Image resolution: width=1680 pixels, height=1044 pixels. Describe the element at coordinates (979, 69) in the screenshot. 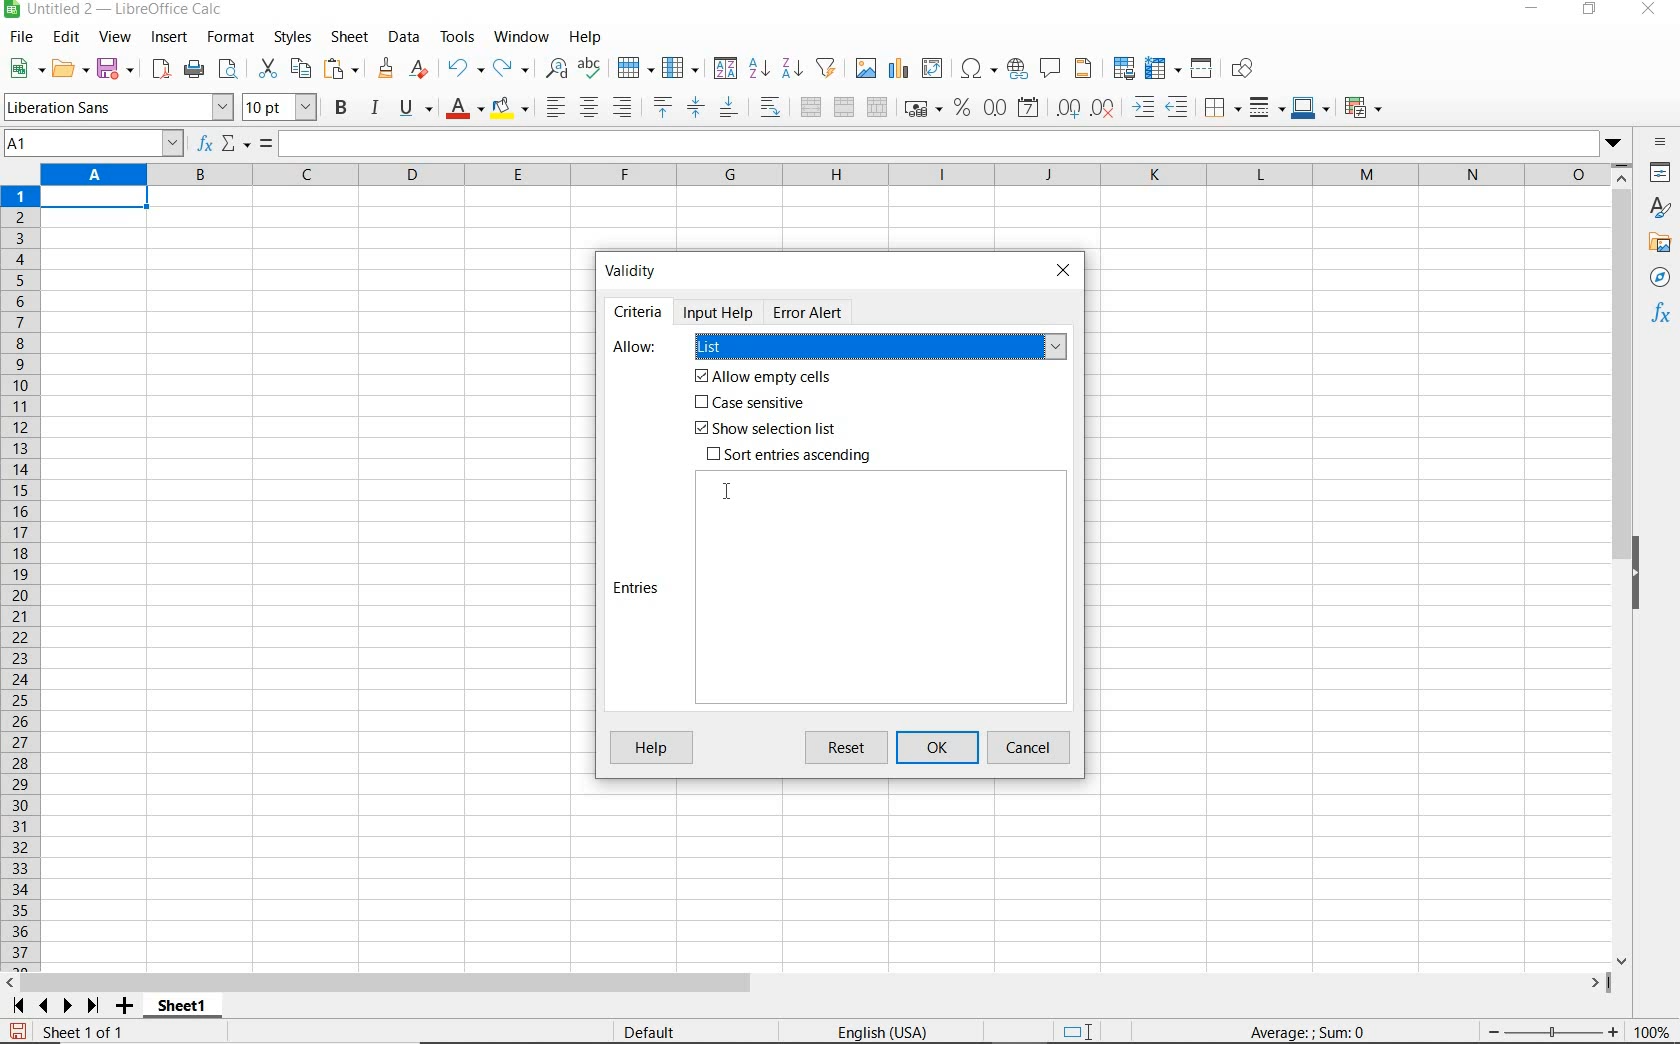

I see `insert special characters` at that location.